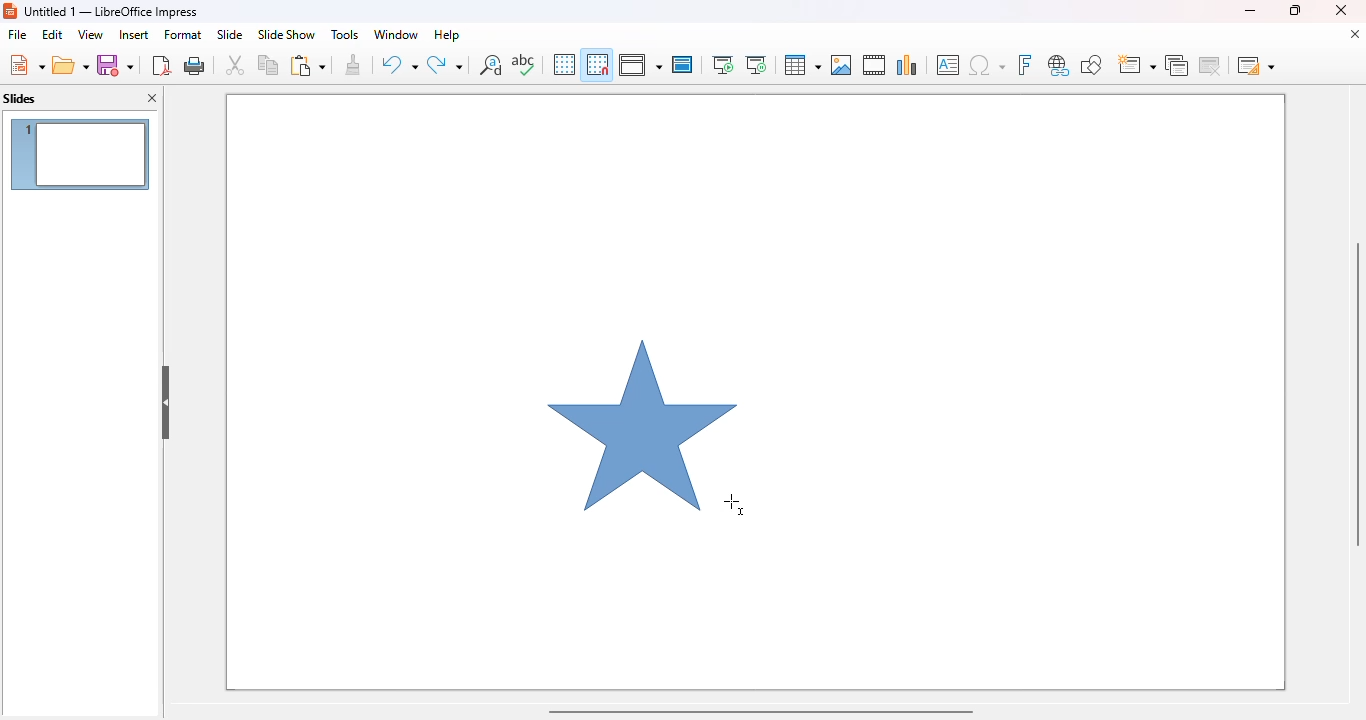 The height and width of the screenshot is (720, 1366). What do you see at coordinates (229, 34) in the screenshot?
I see `slide` at bounding box center [229, 34].